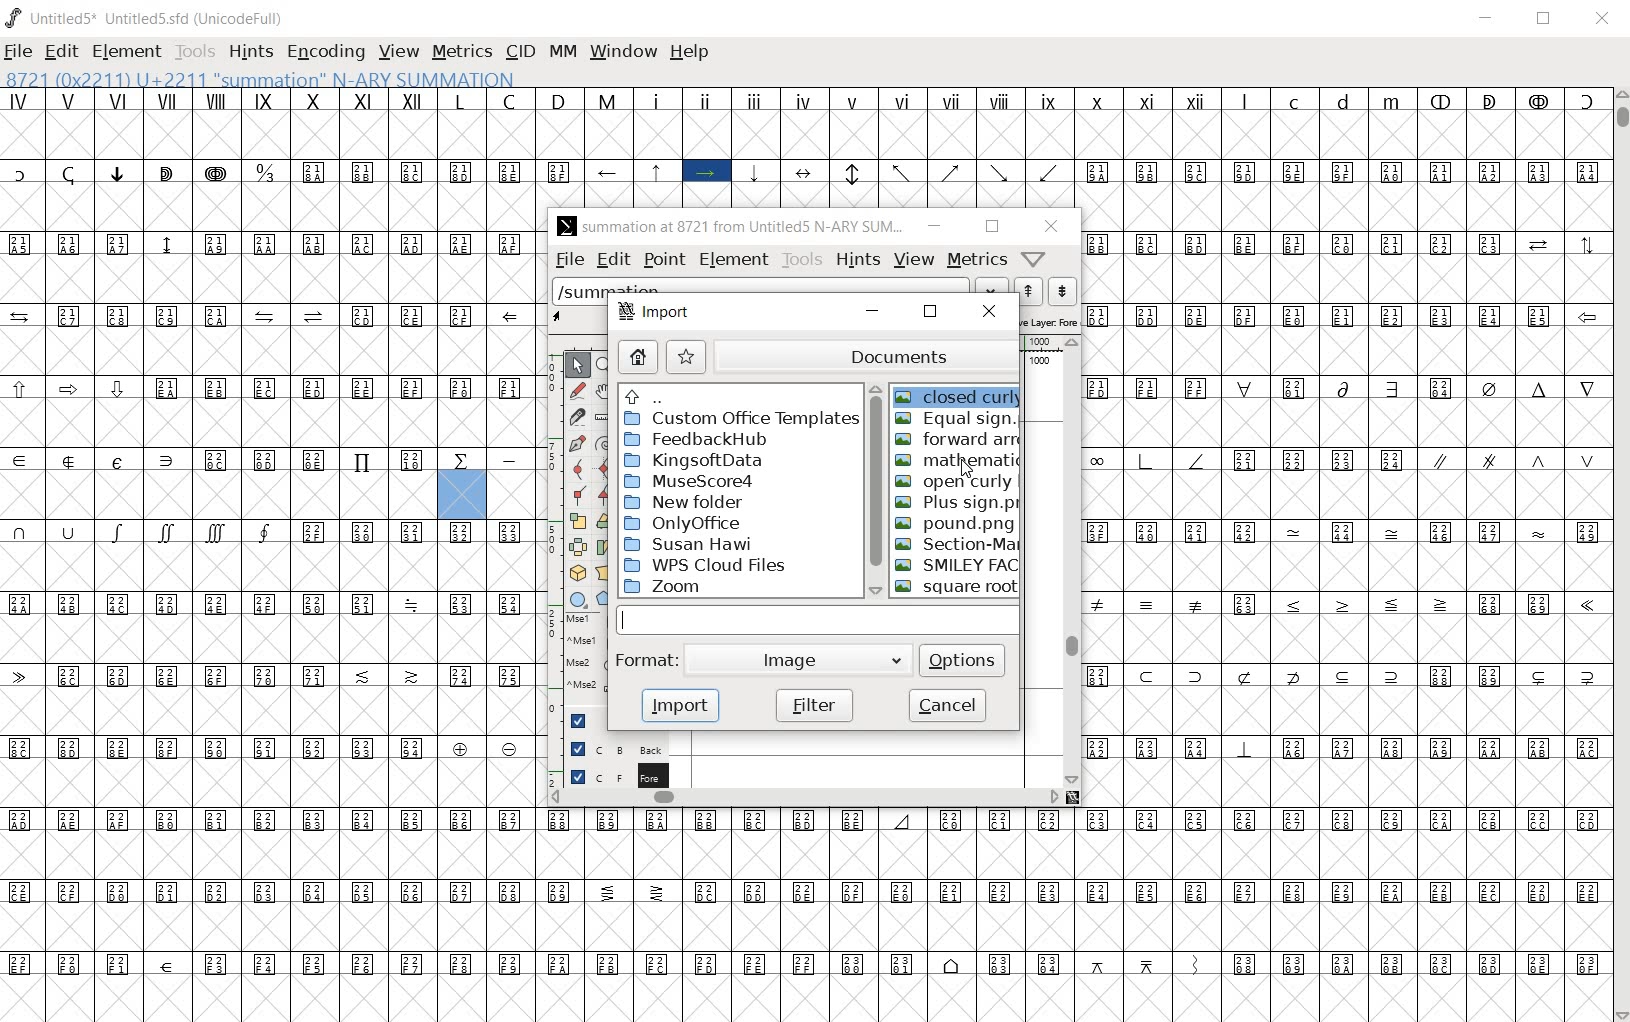 The width and height of the screenshot is (1630, 1022). I want to click on minimize, so click(873, 313).